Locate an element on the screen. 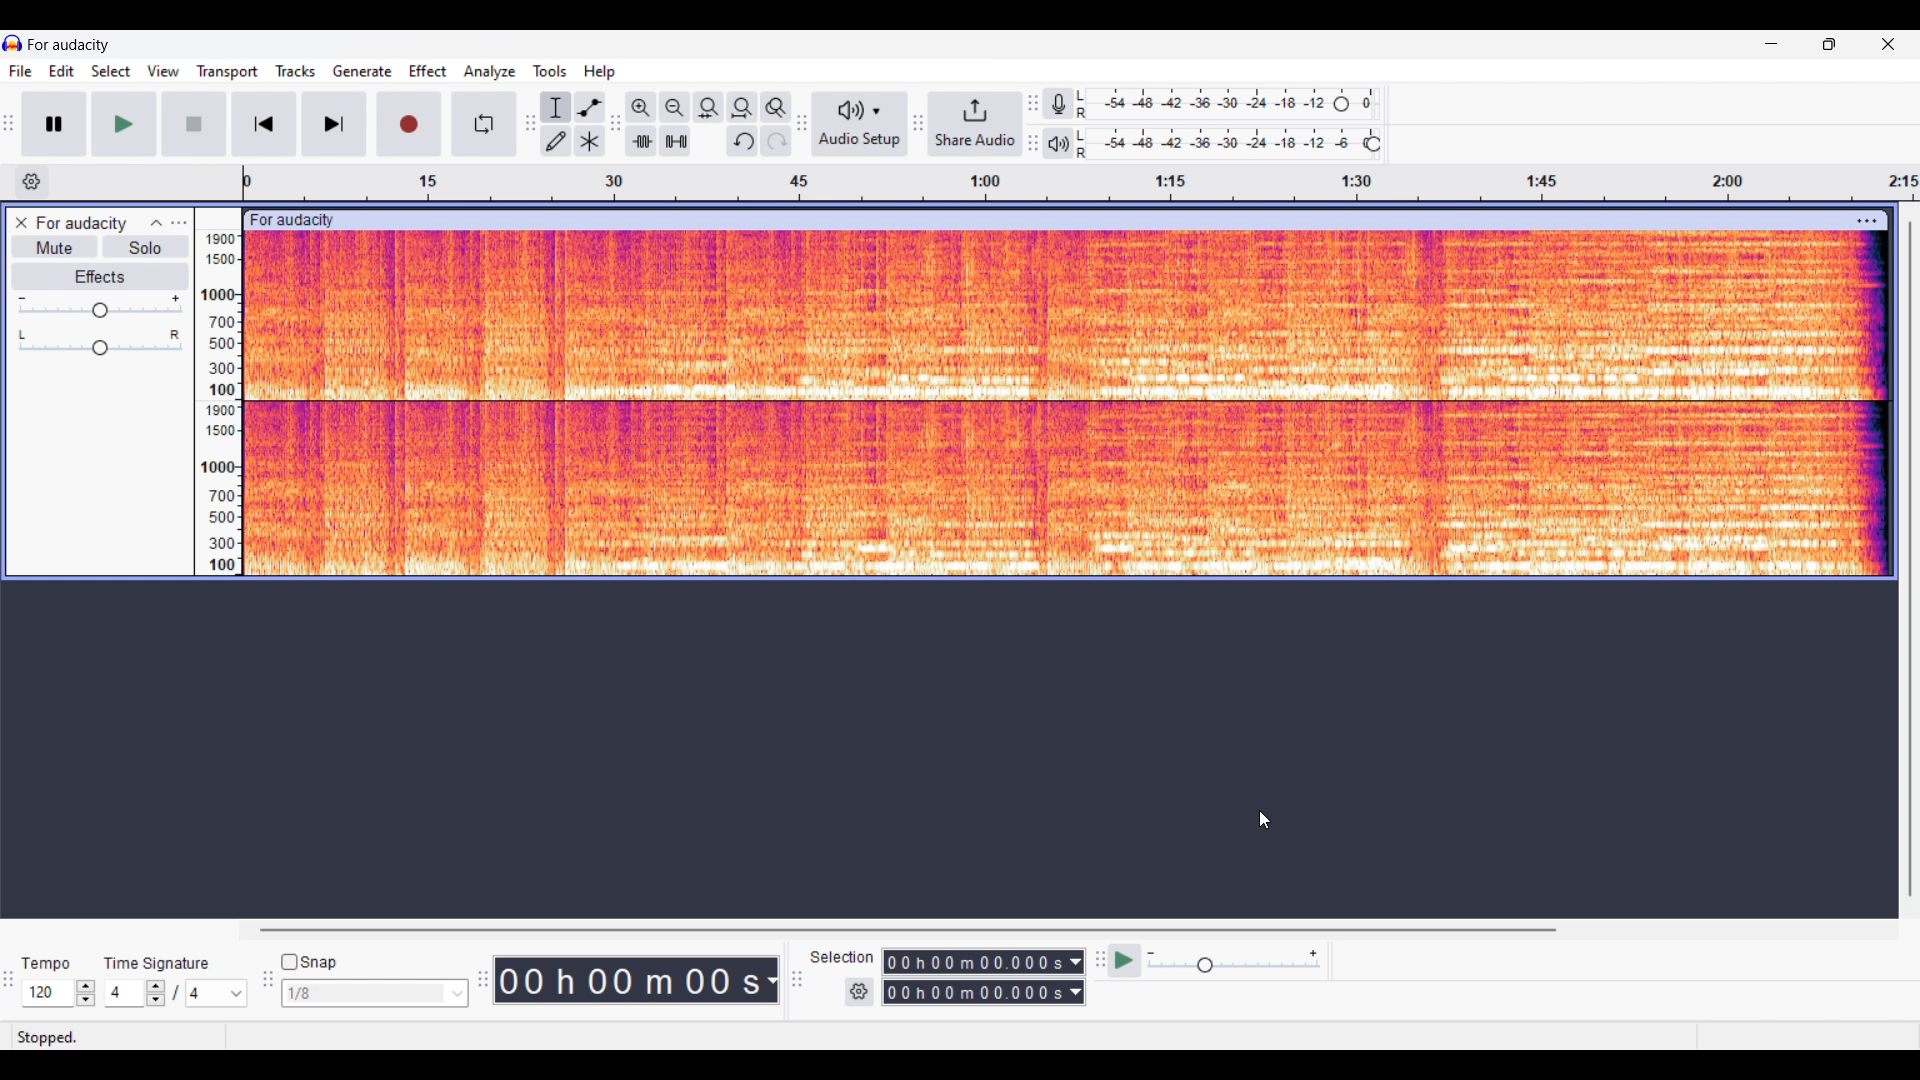 This screenshot has height=1080, width=1920. Vertical slide bar is located at coordinates (1911, 558).